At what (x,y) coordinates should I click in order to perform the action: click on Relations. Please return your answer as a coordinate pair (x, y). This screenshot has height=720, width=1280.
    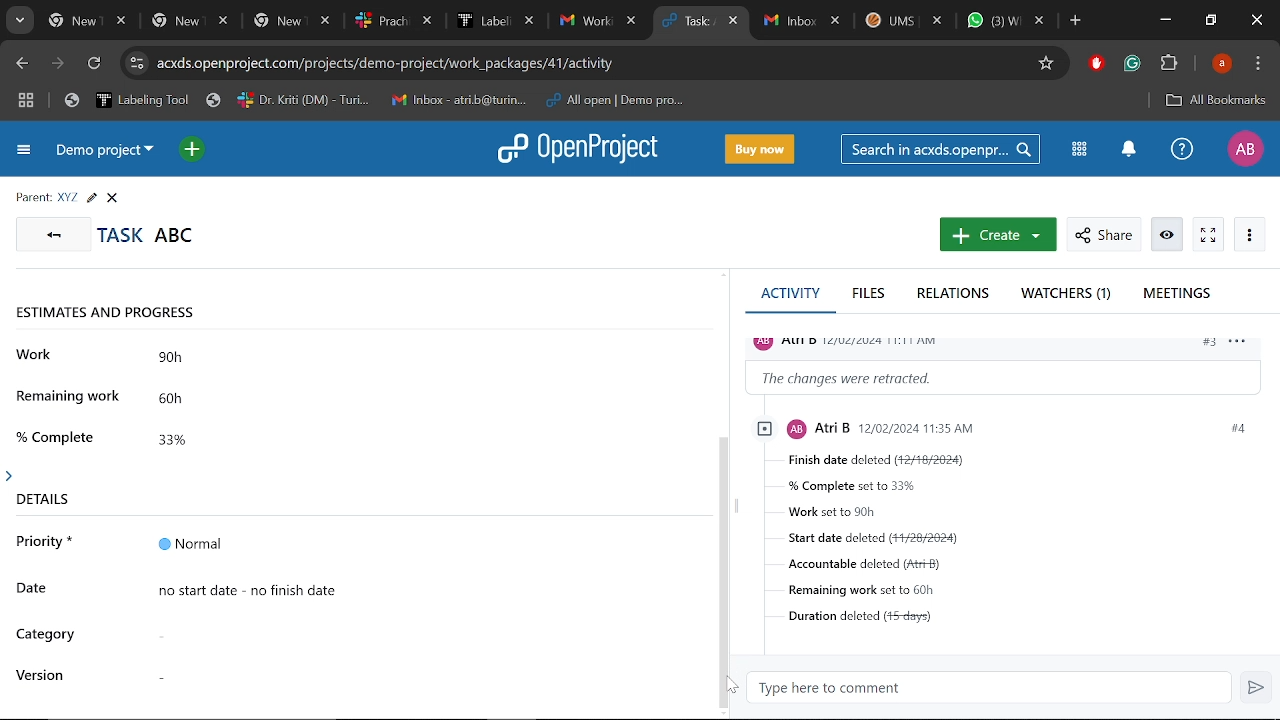
    Looking at the image, I should click on (958, 295).